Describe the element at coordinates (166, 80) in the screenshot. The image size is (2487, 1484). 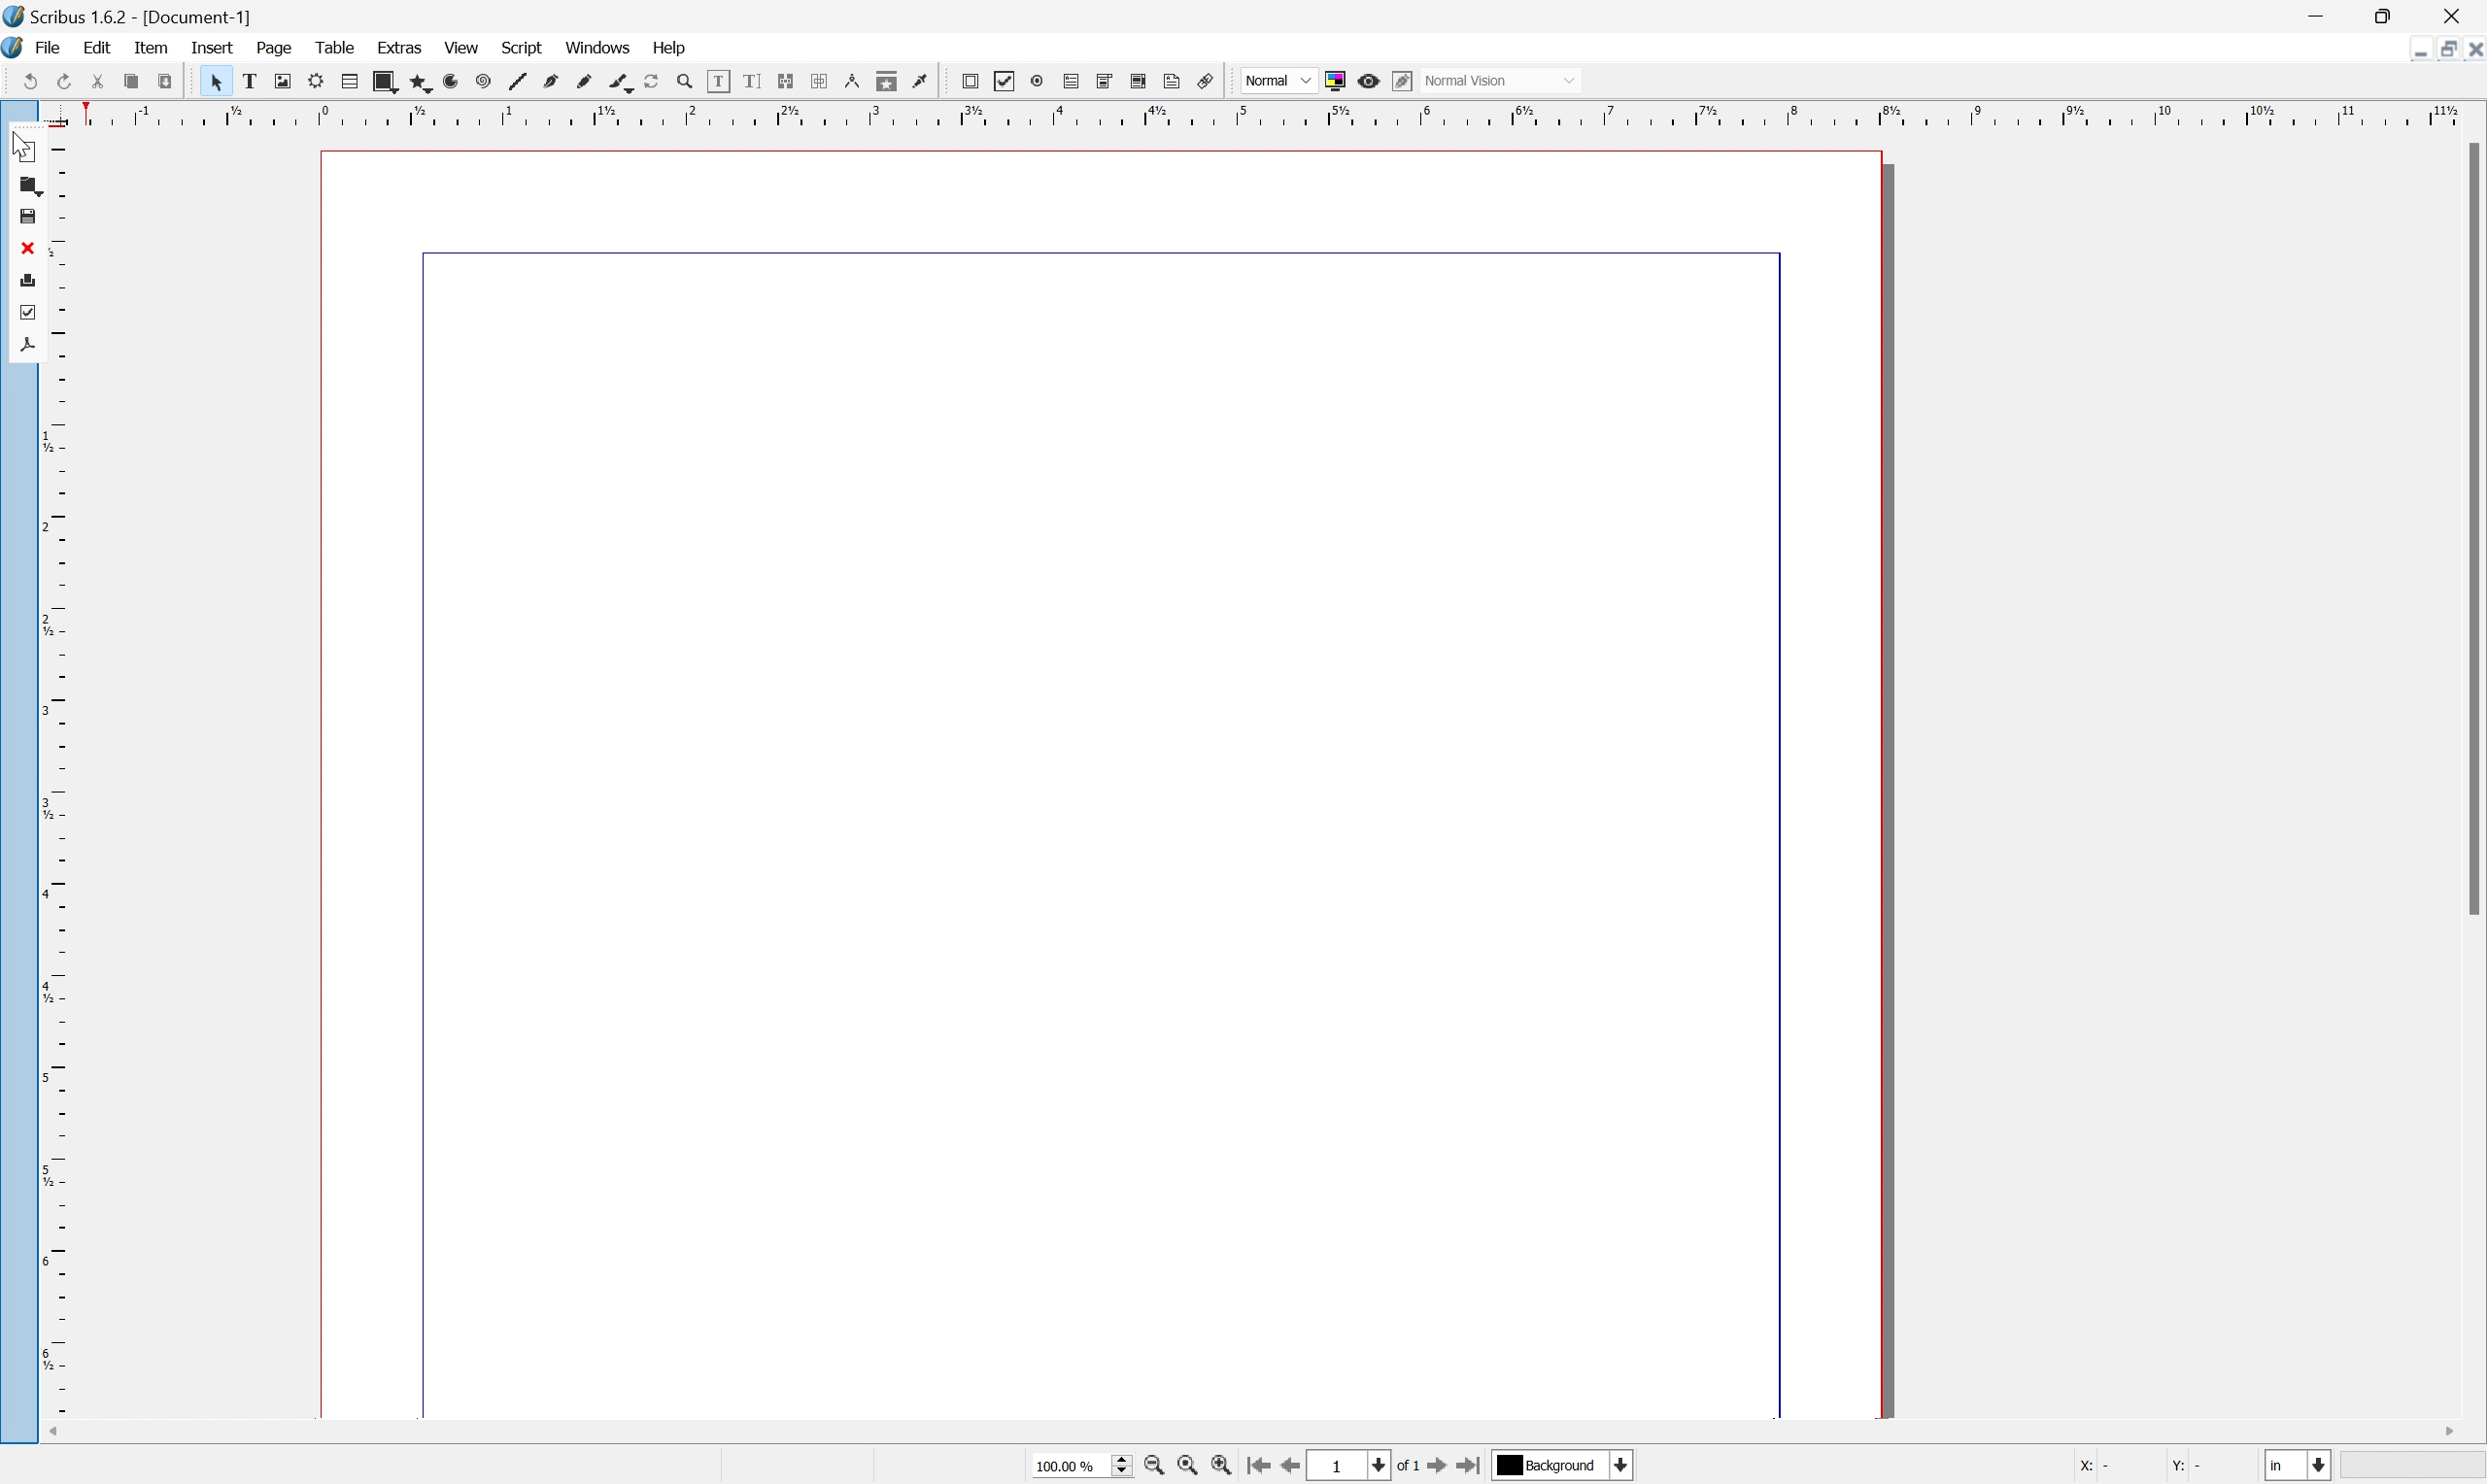
I see `print` at that location.